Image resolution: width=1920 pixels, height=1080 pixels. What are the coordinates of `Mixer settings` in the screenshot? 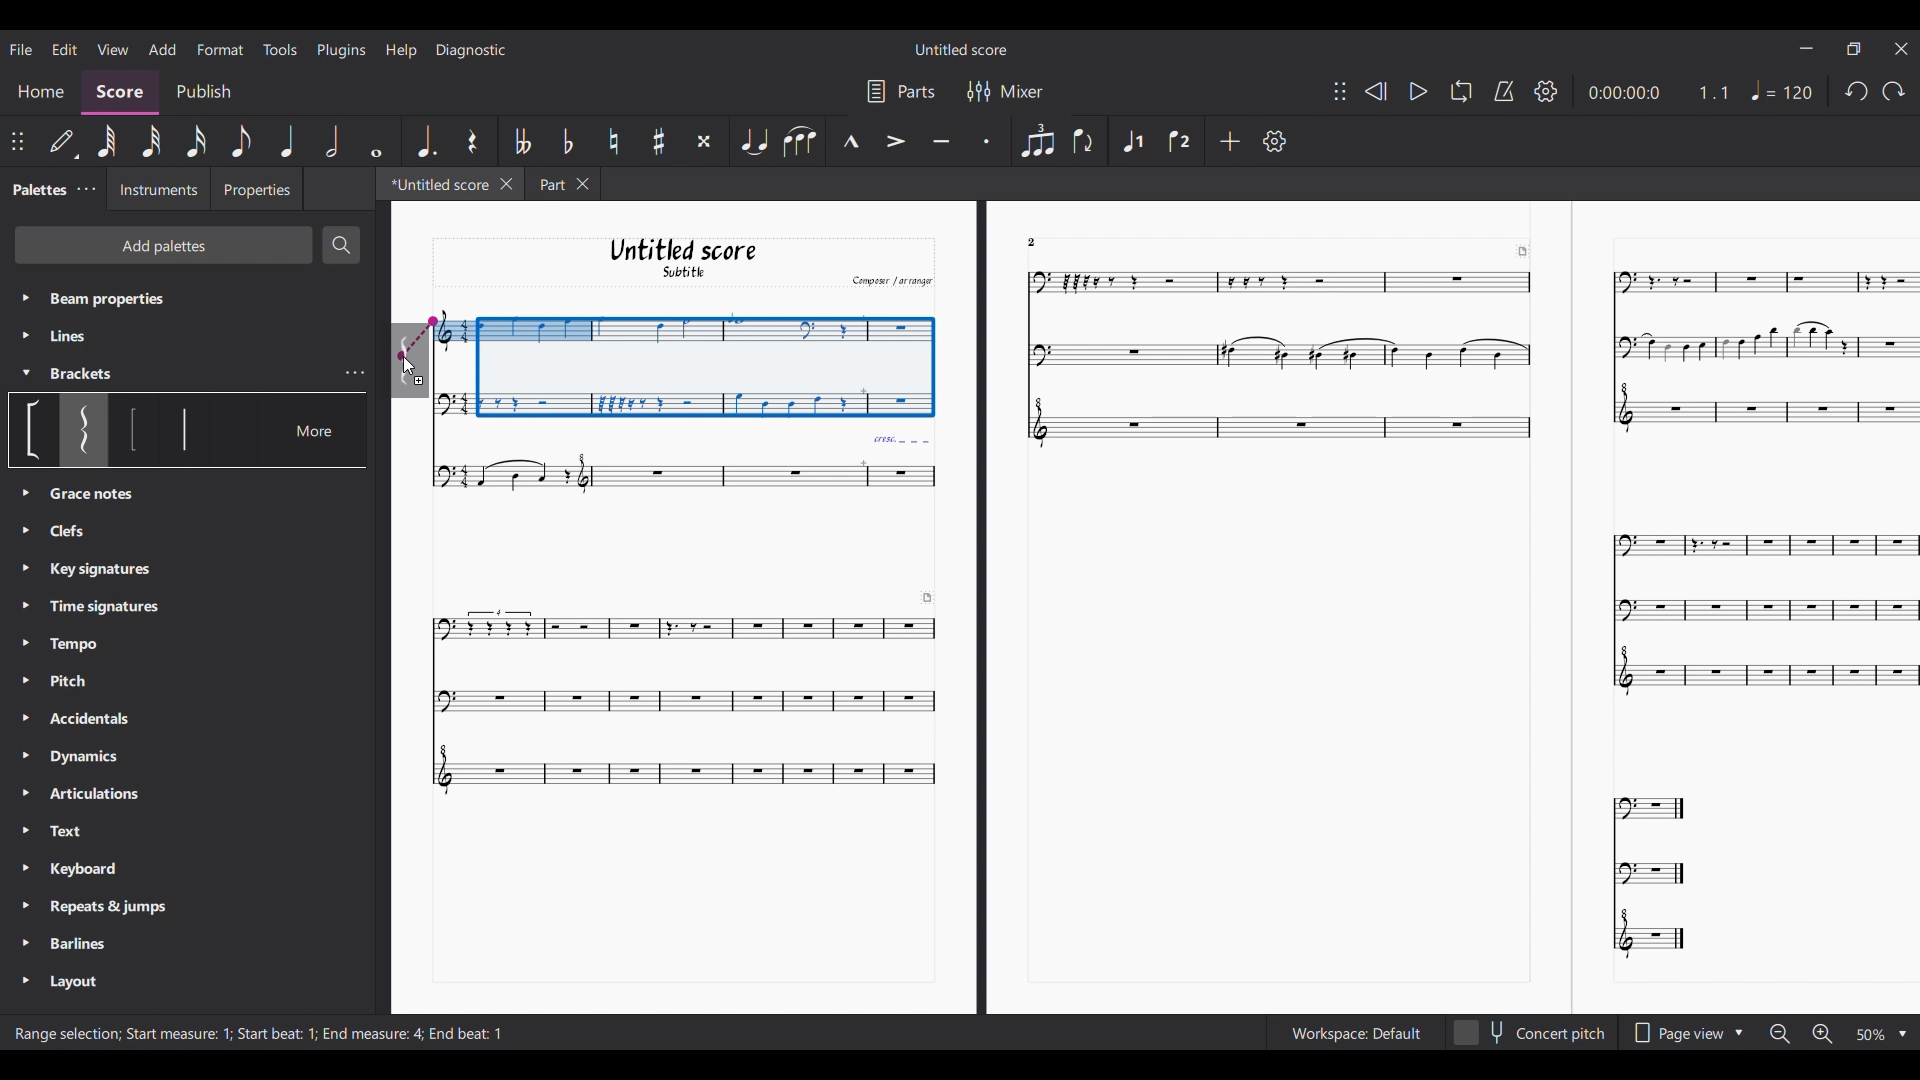 It's located at (1022, 91).